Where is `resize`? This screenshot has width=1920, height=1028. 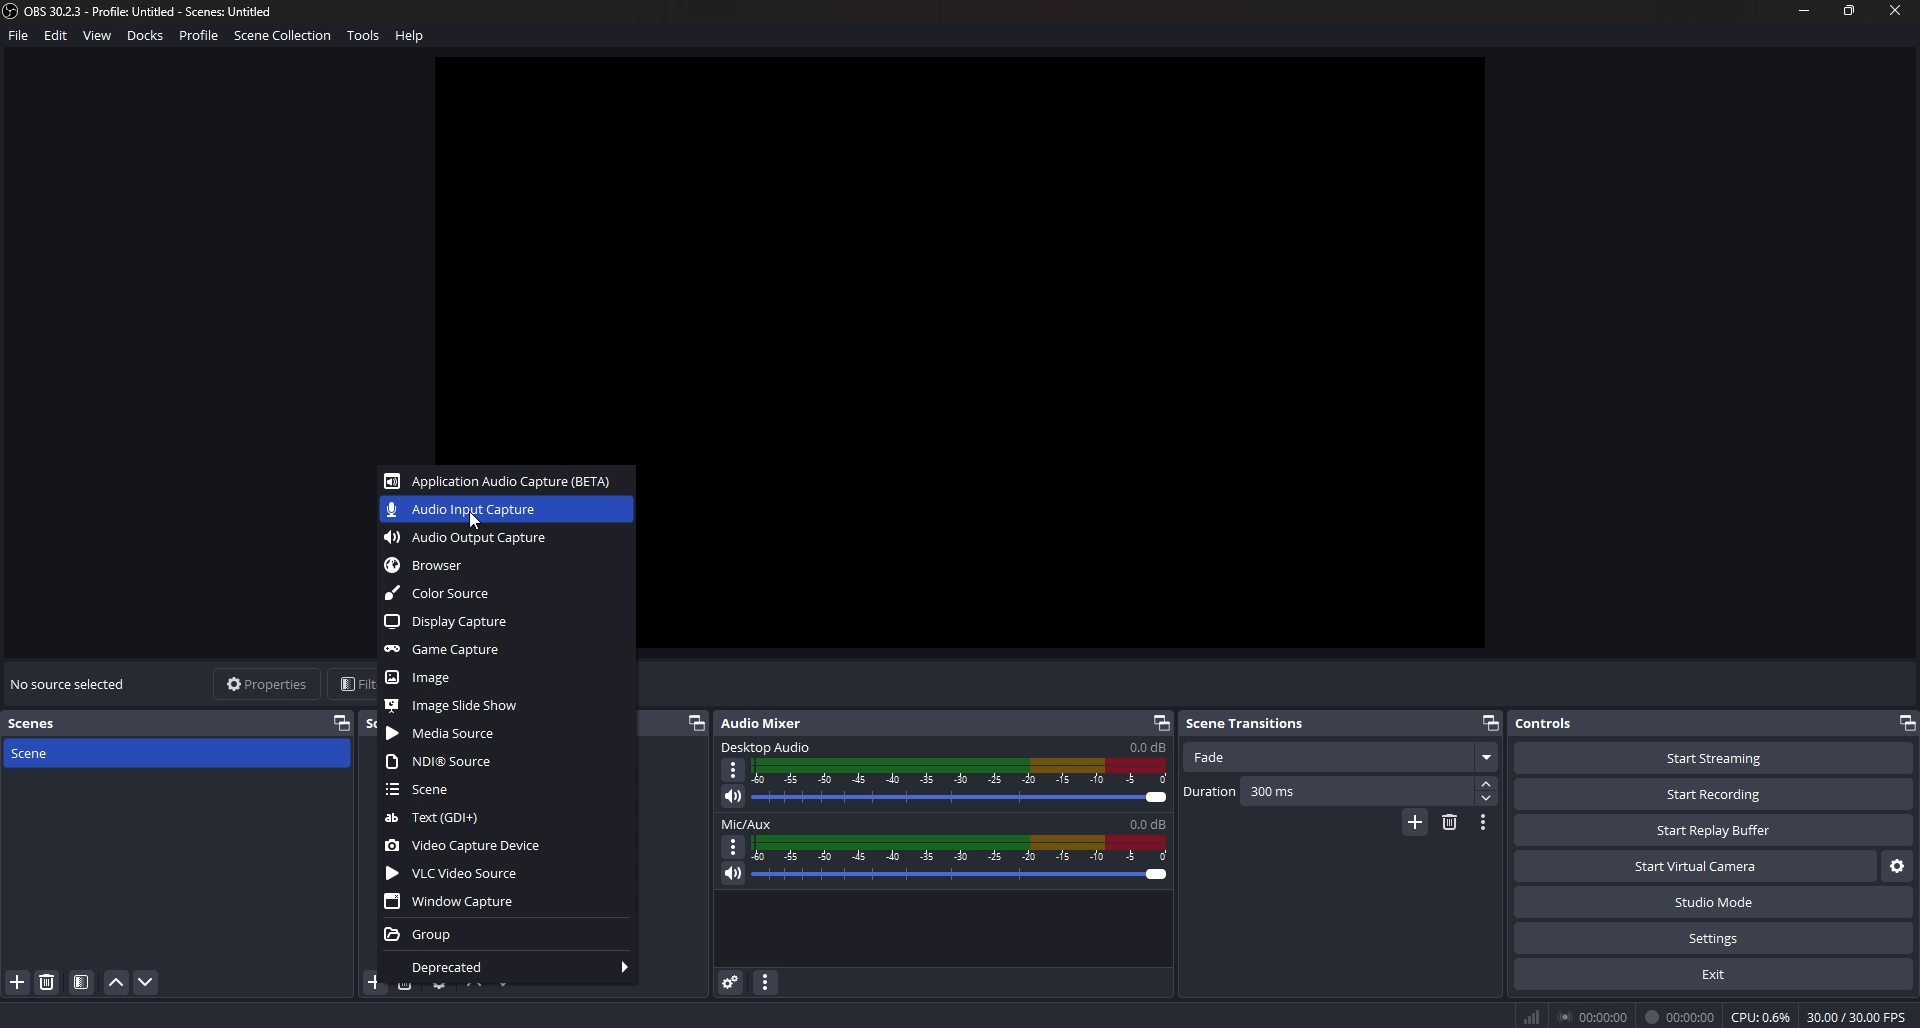
resize is located at coordinates (1852, 9).